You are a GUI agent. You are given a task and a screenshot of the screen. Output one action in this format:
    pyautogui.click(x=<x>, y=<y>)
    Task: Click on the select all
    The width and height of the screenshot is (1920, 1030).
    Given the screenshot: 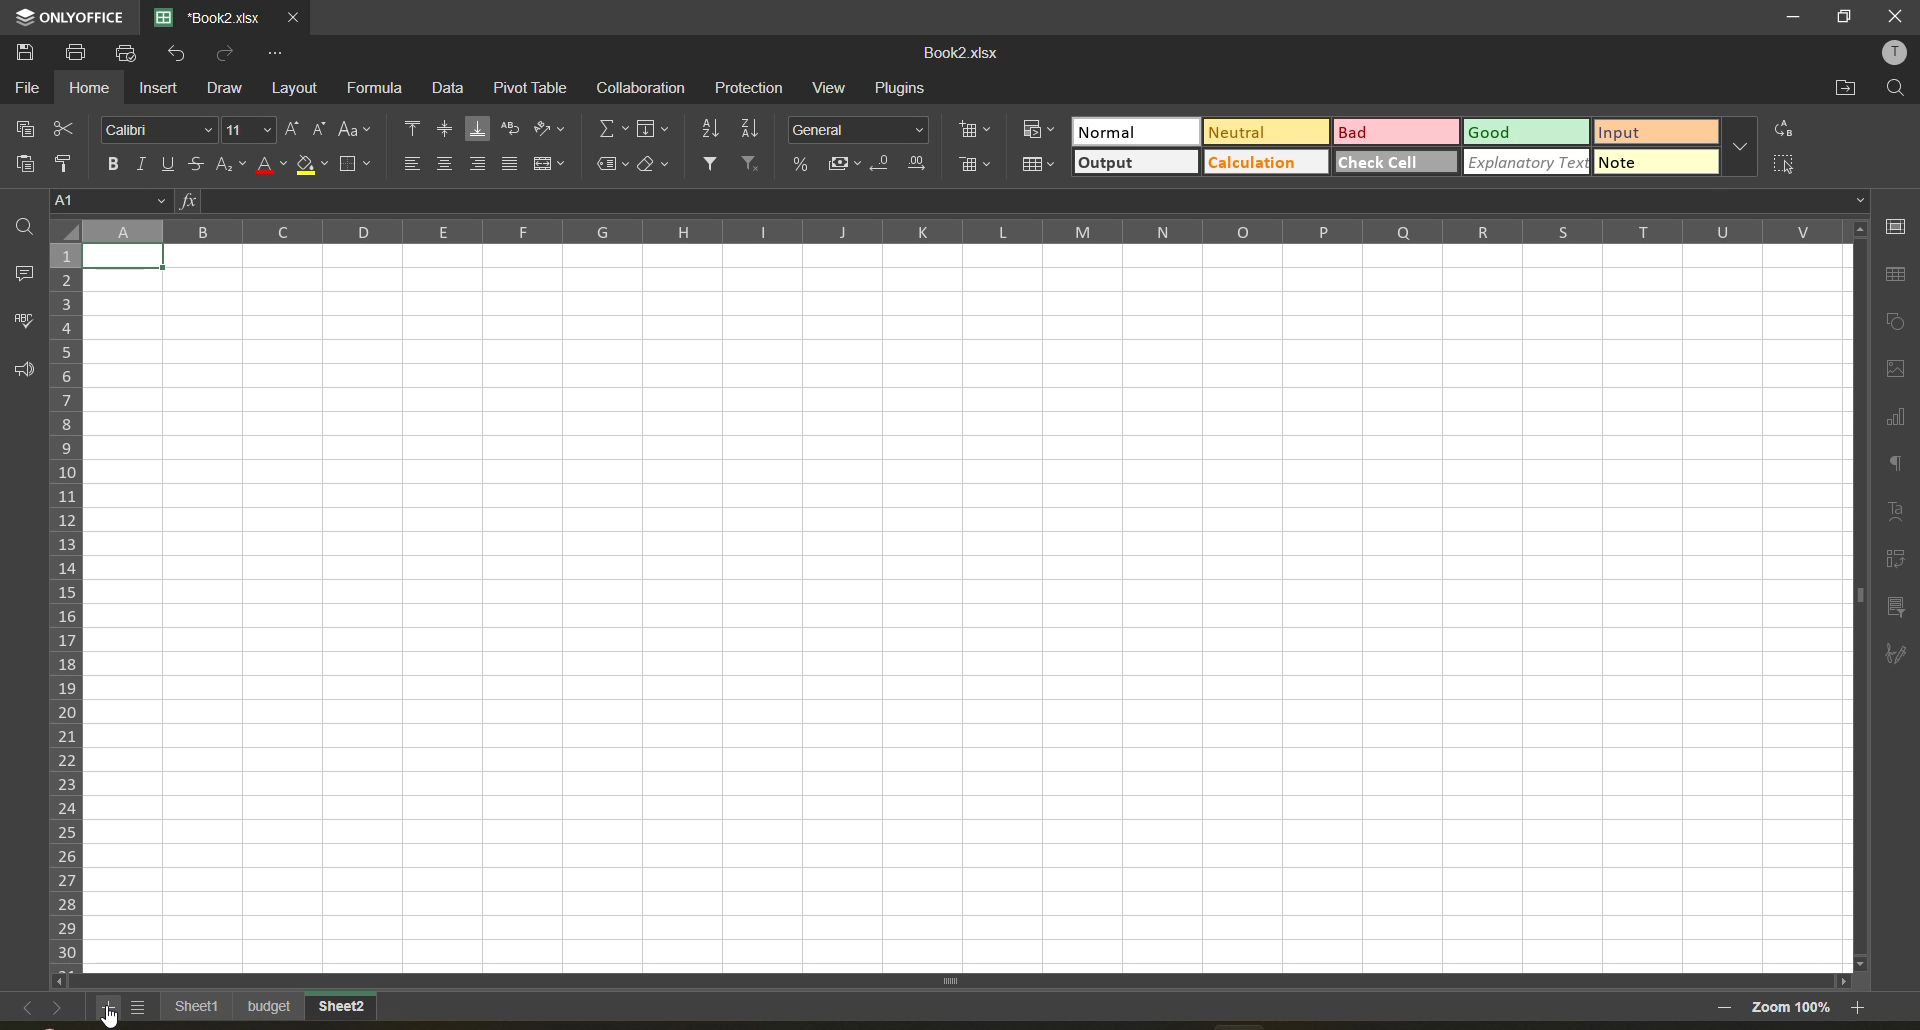 What is the action you would take?
    pyautogui.click(x=1792, y=166)
    